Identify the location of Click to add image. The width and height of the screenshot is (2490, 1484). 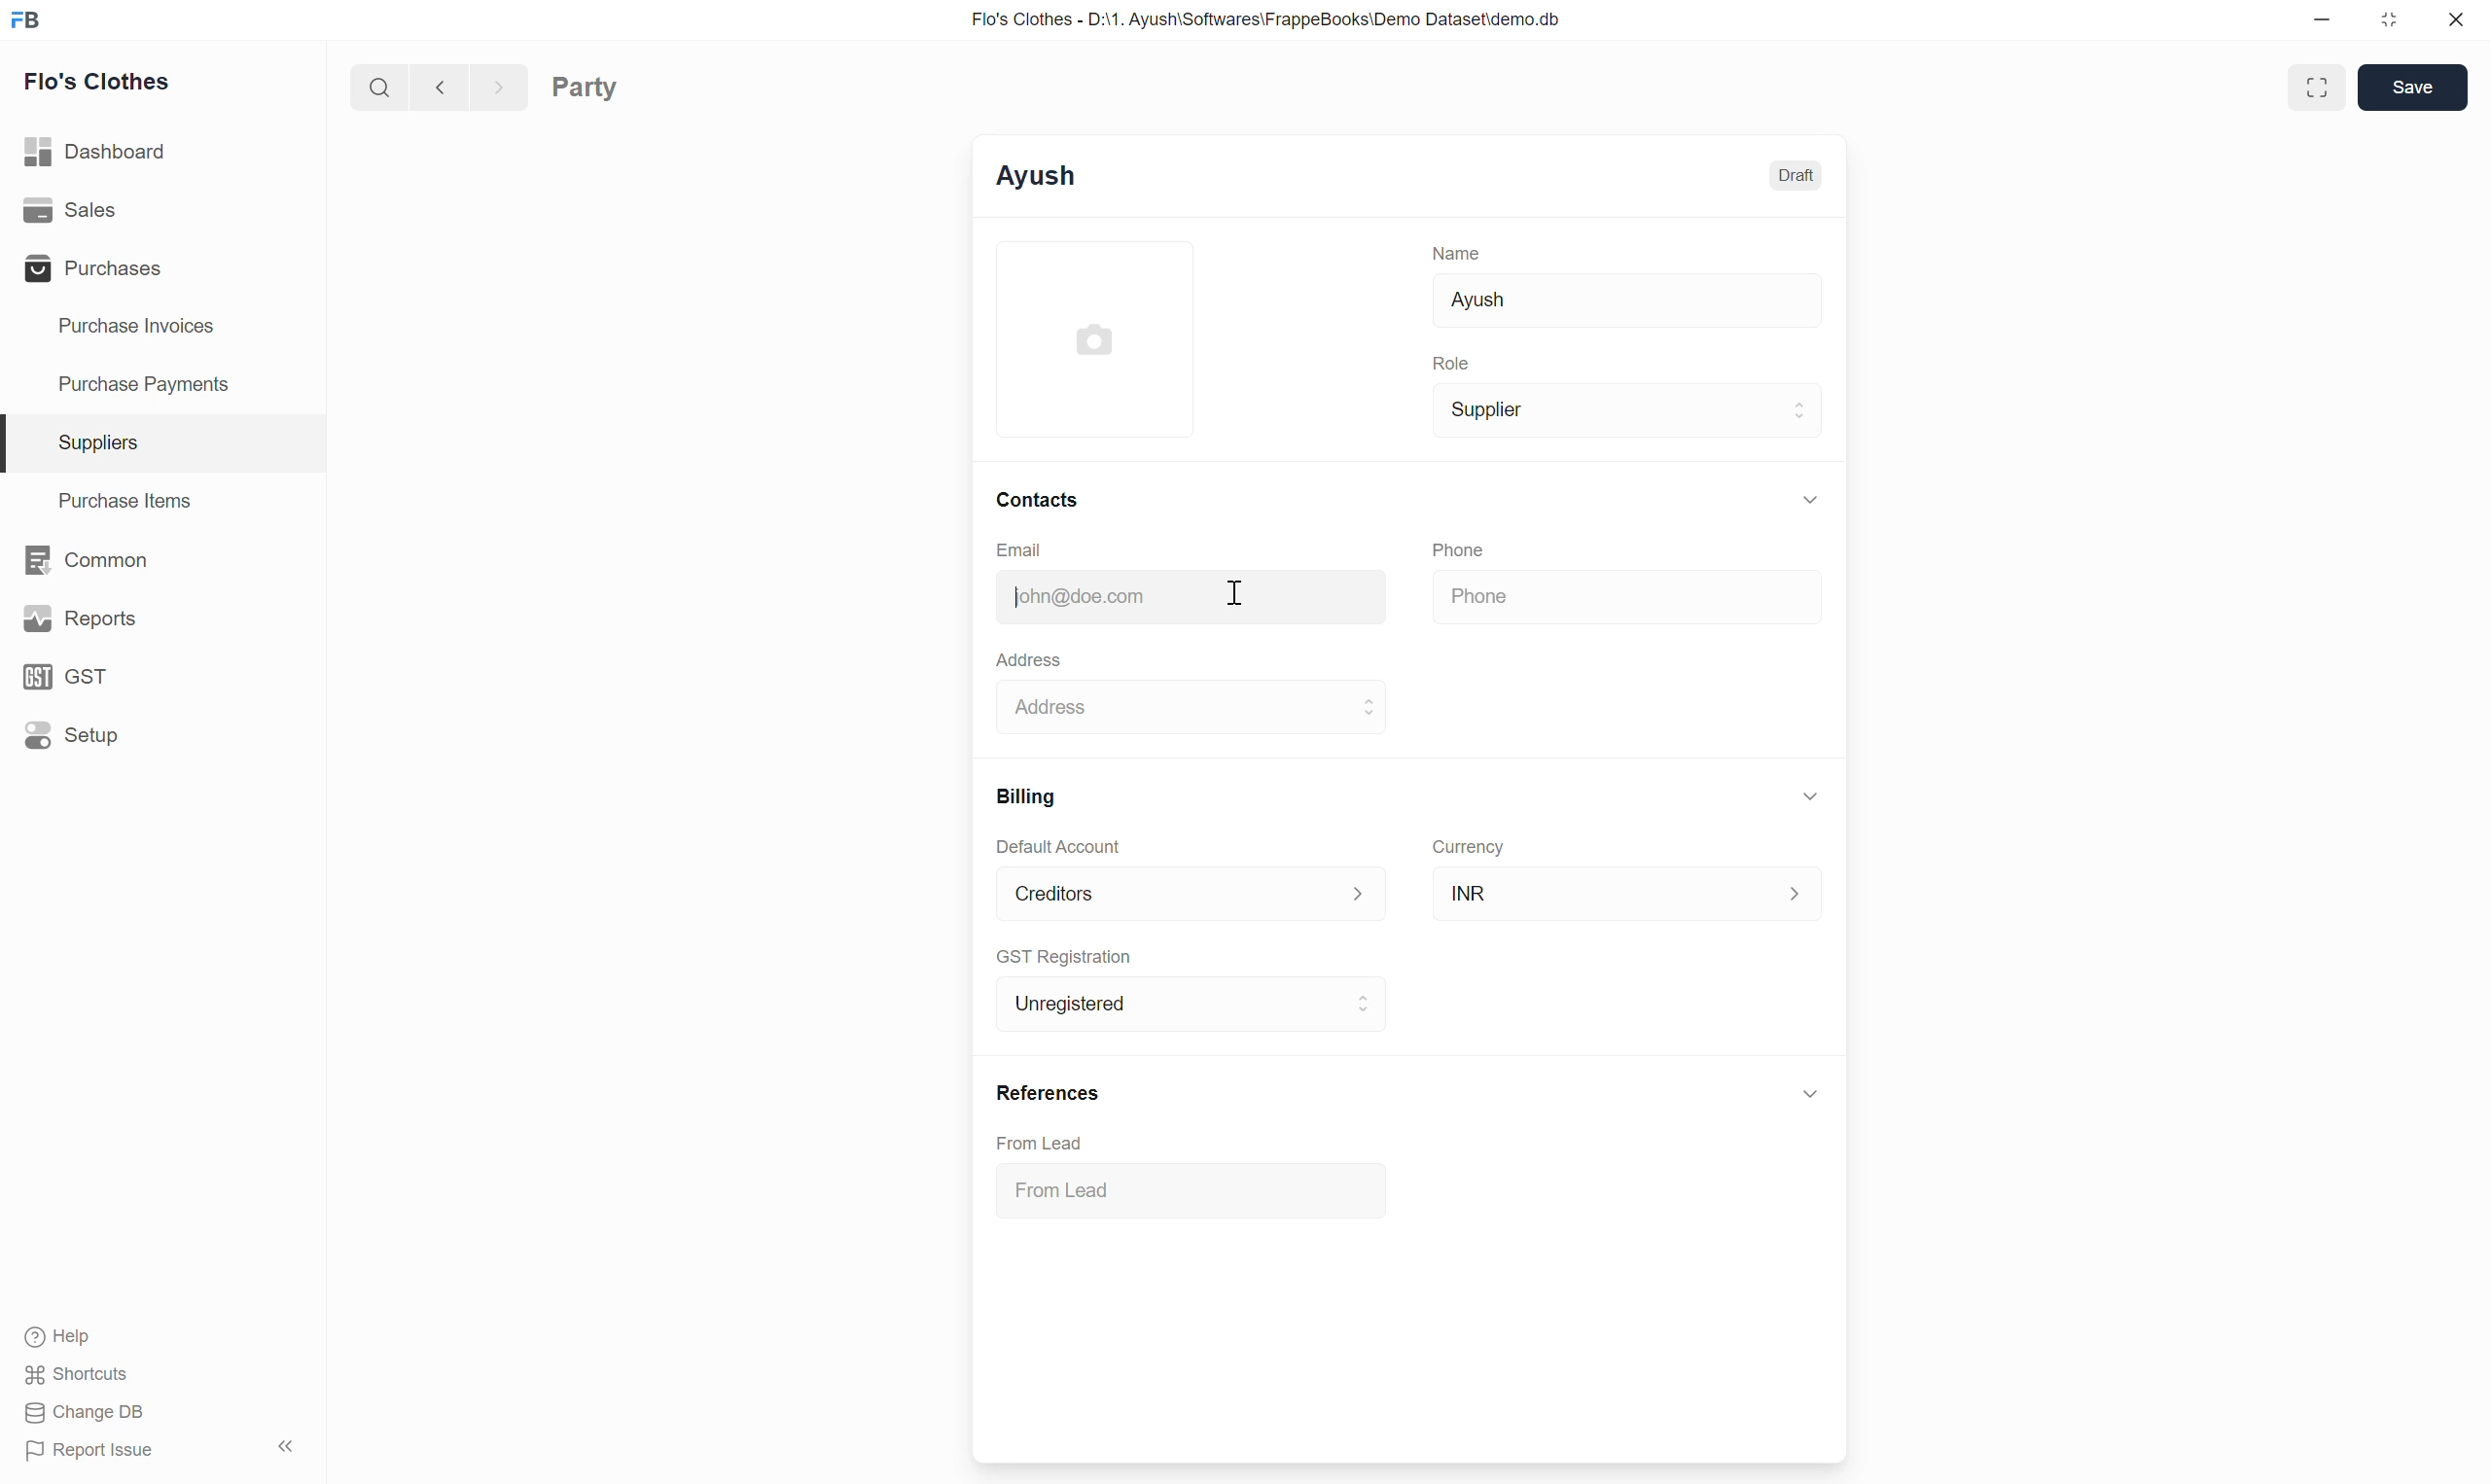
(1095, 338).